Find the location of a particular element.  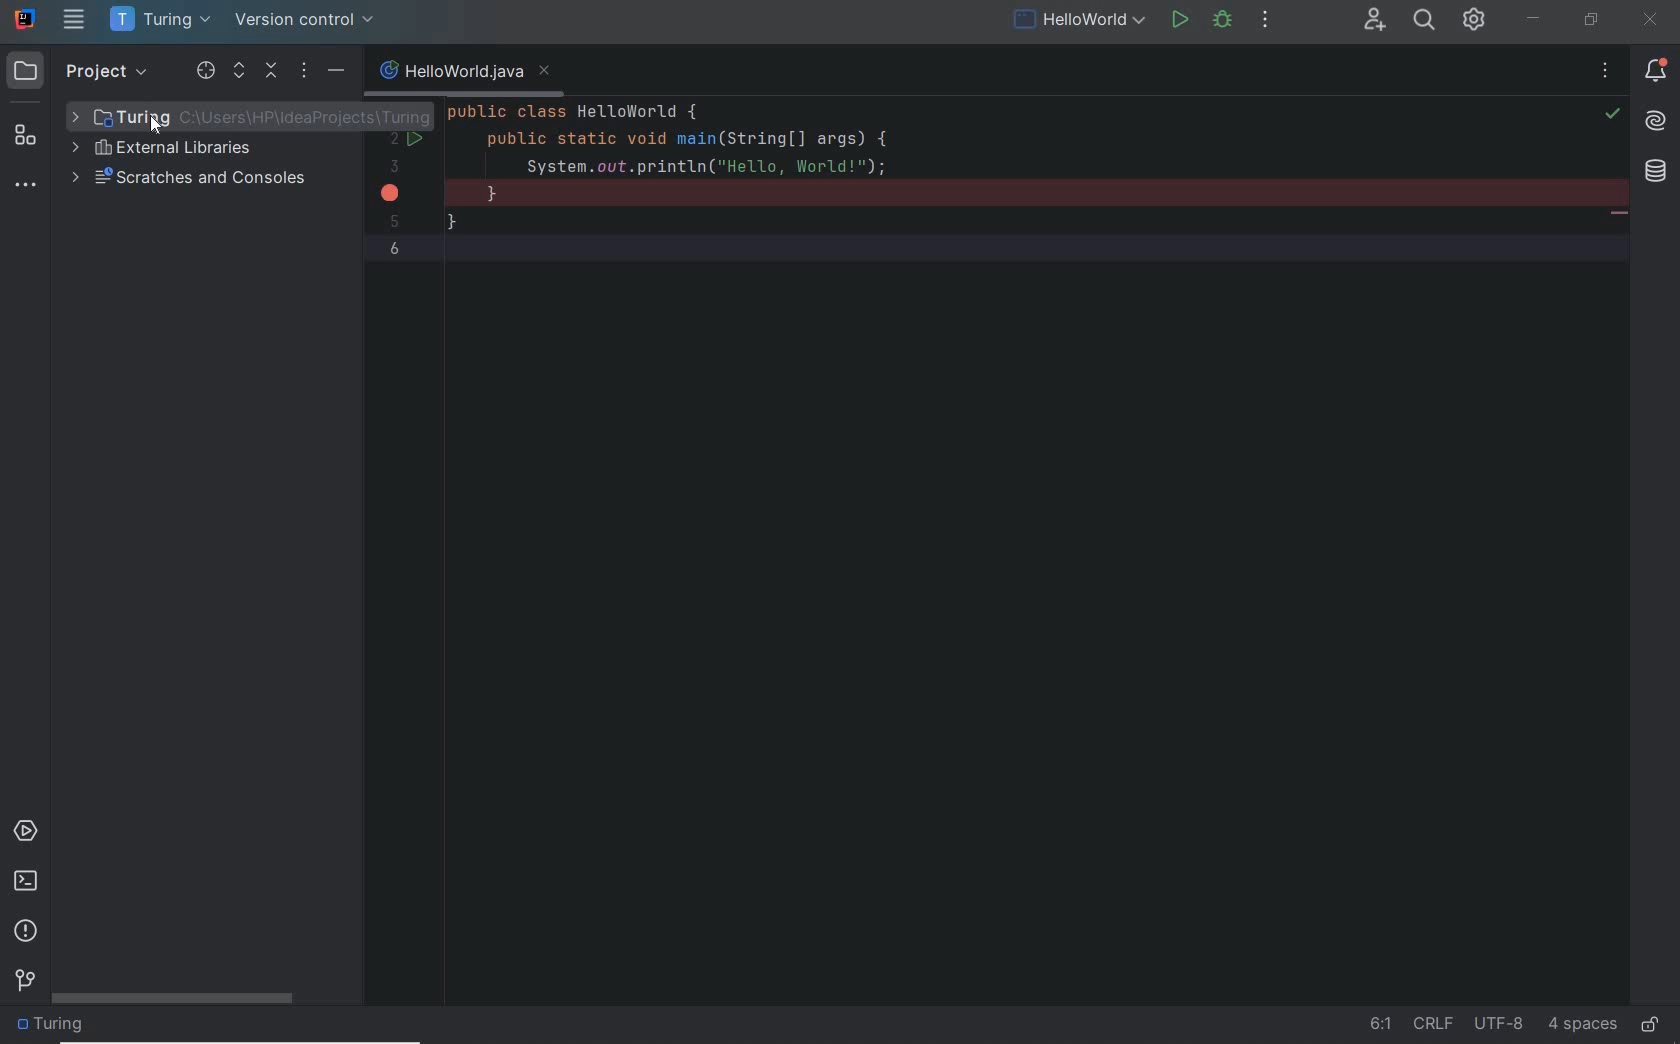

2 is located at coordinates (398, 140).